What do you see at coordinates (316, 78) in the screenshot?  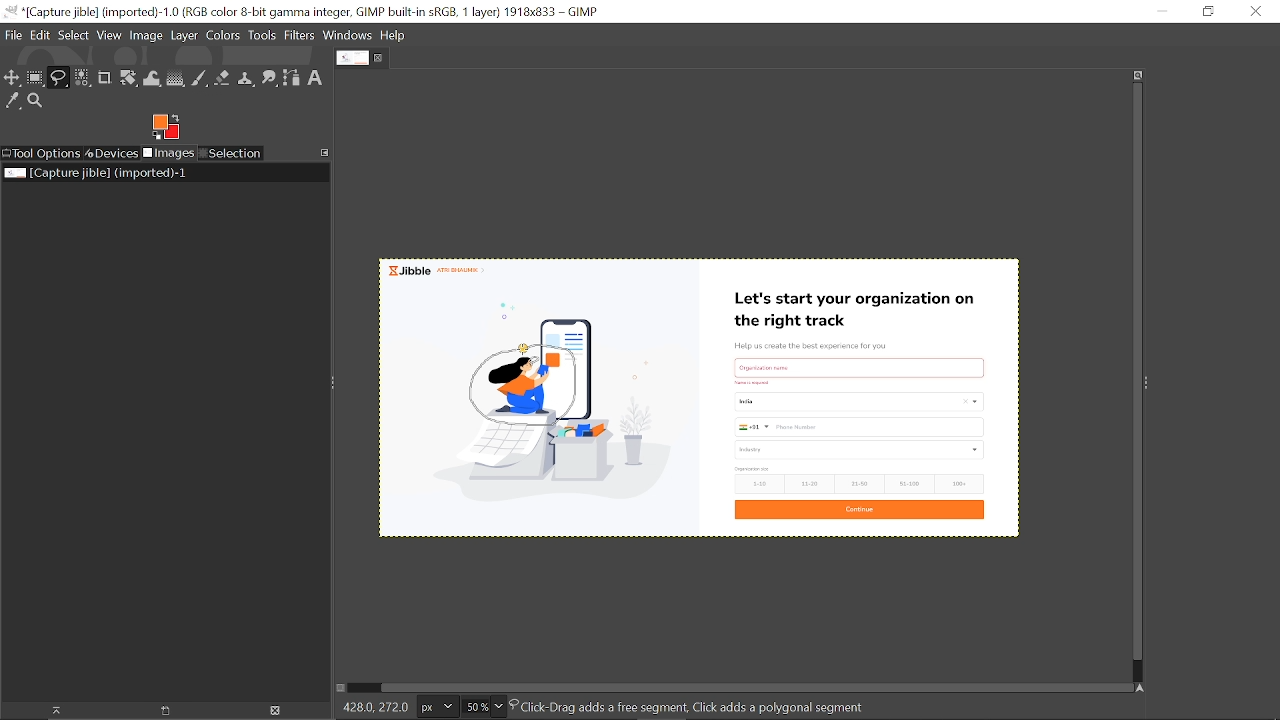 I see `Text tool` at bounding box center [316, 78].